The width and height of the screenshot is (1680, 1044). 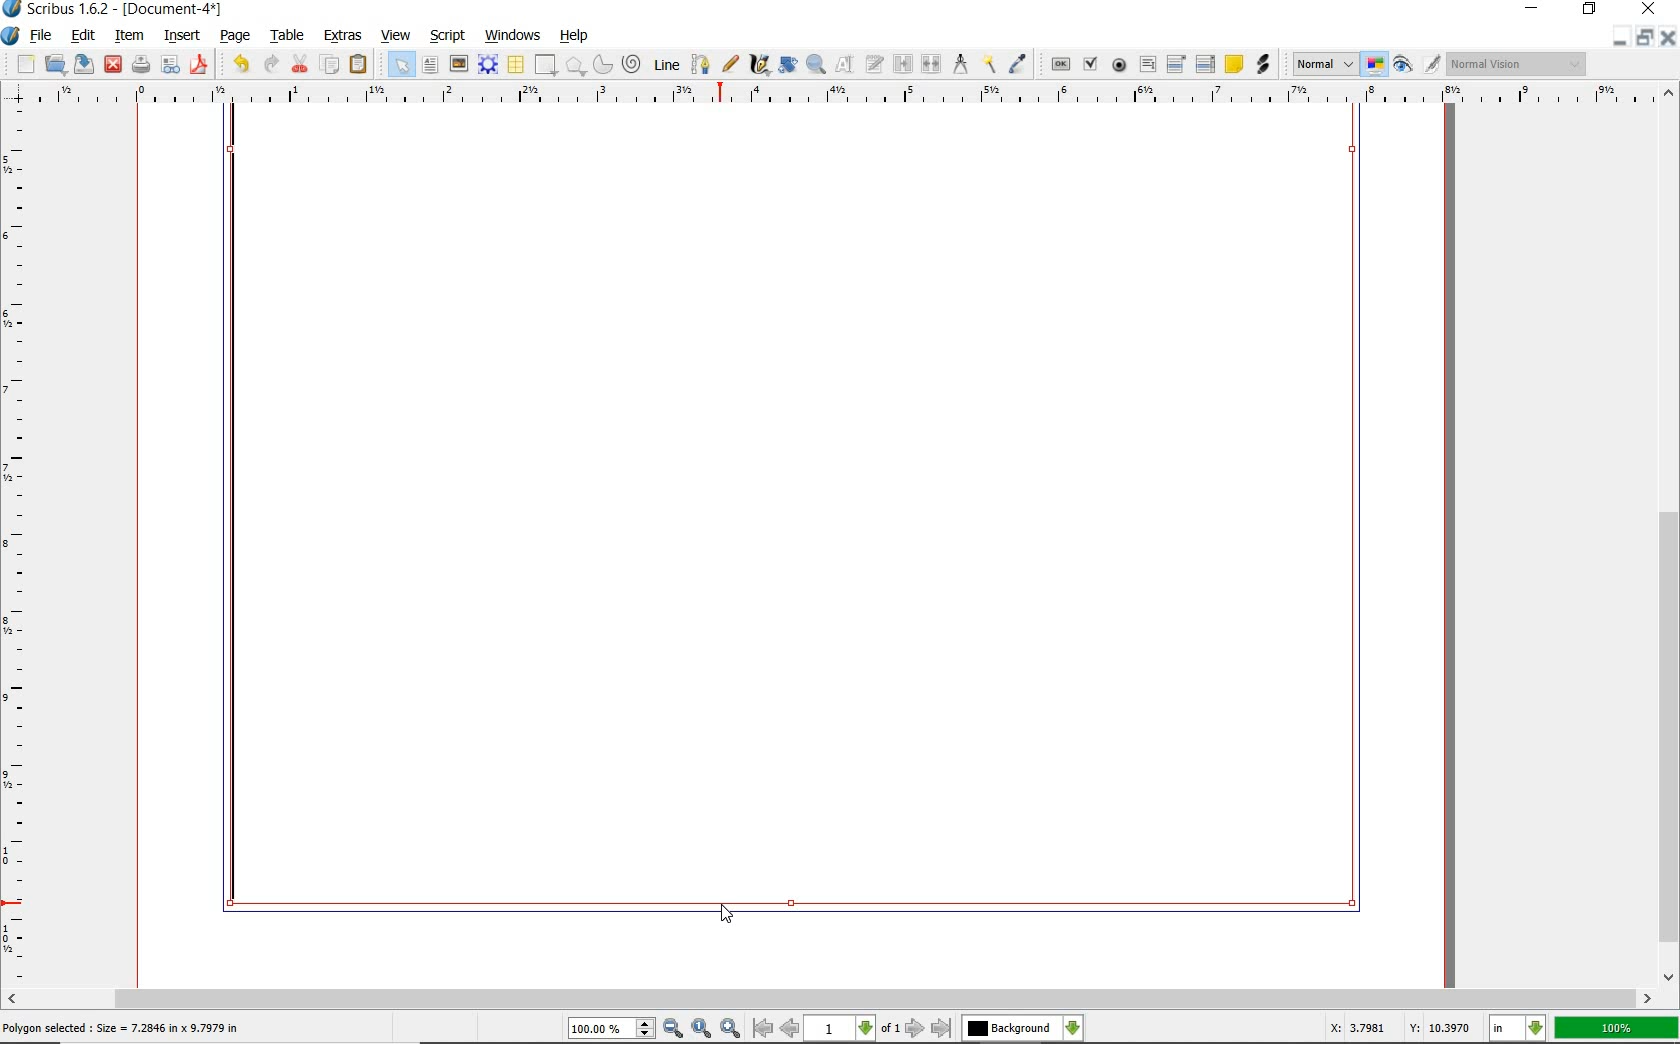 I want to click on scrollbar, so click(x=830, y=998).